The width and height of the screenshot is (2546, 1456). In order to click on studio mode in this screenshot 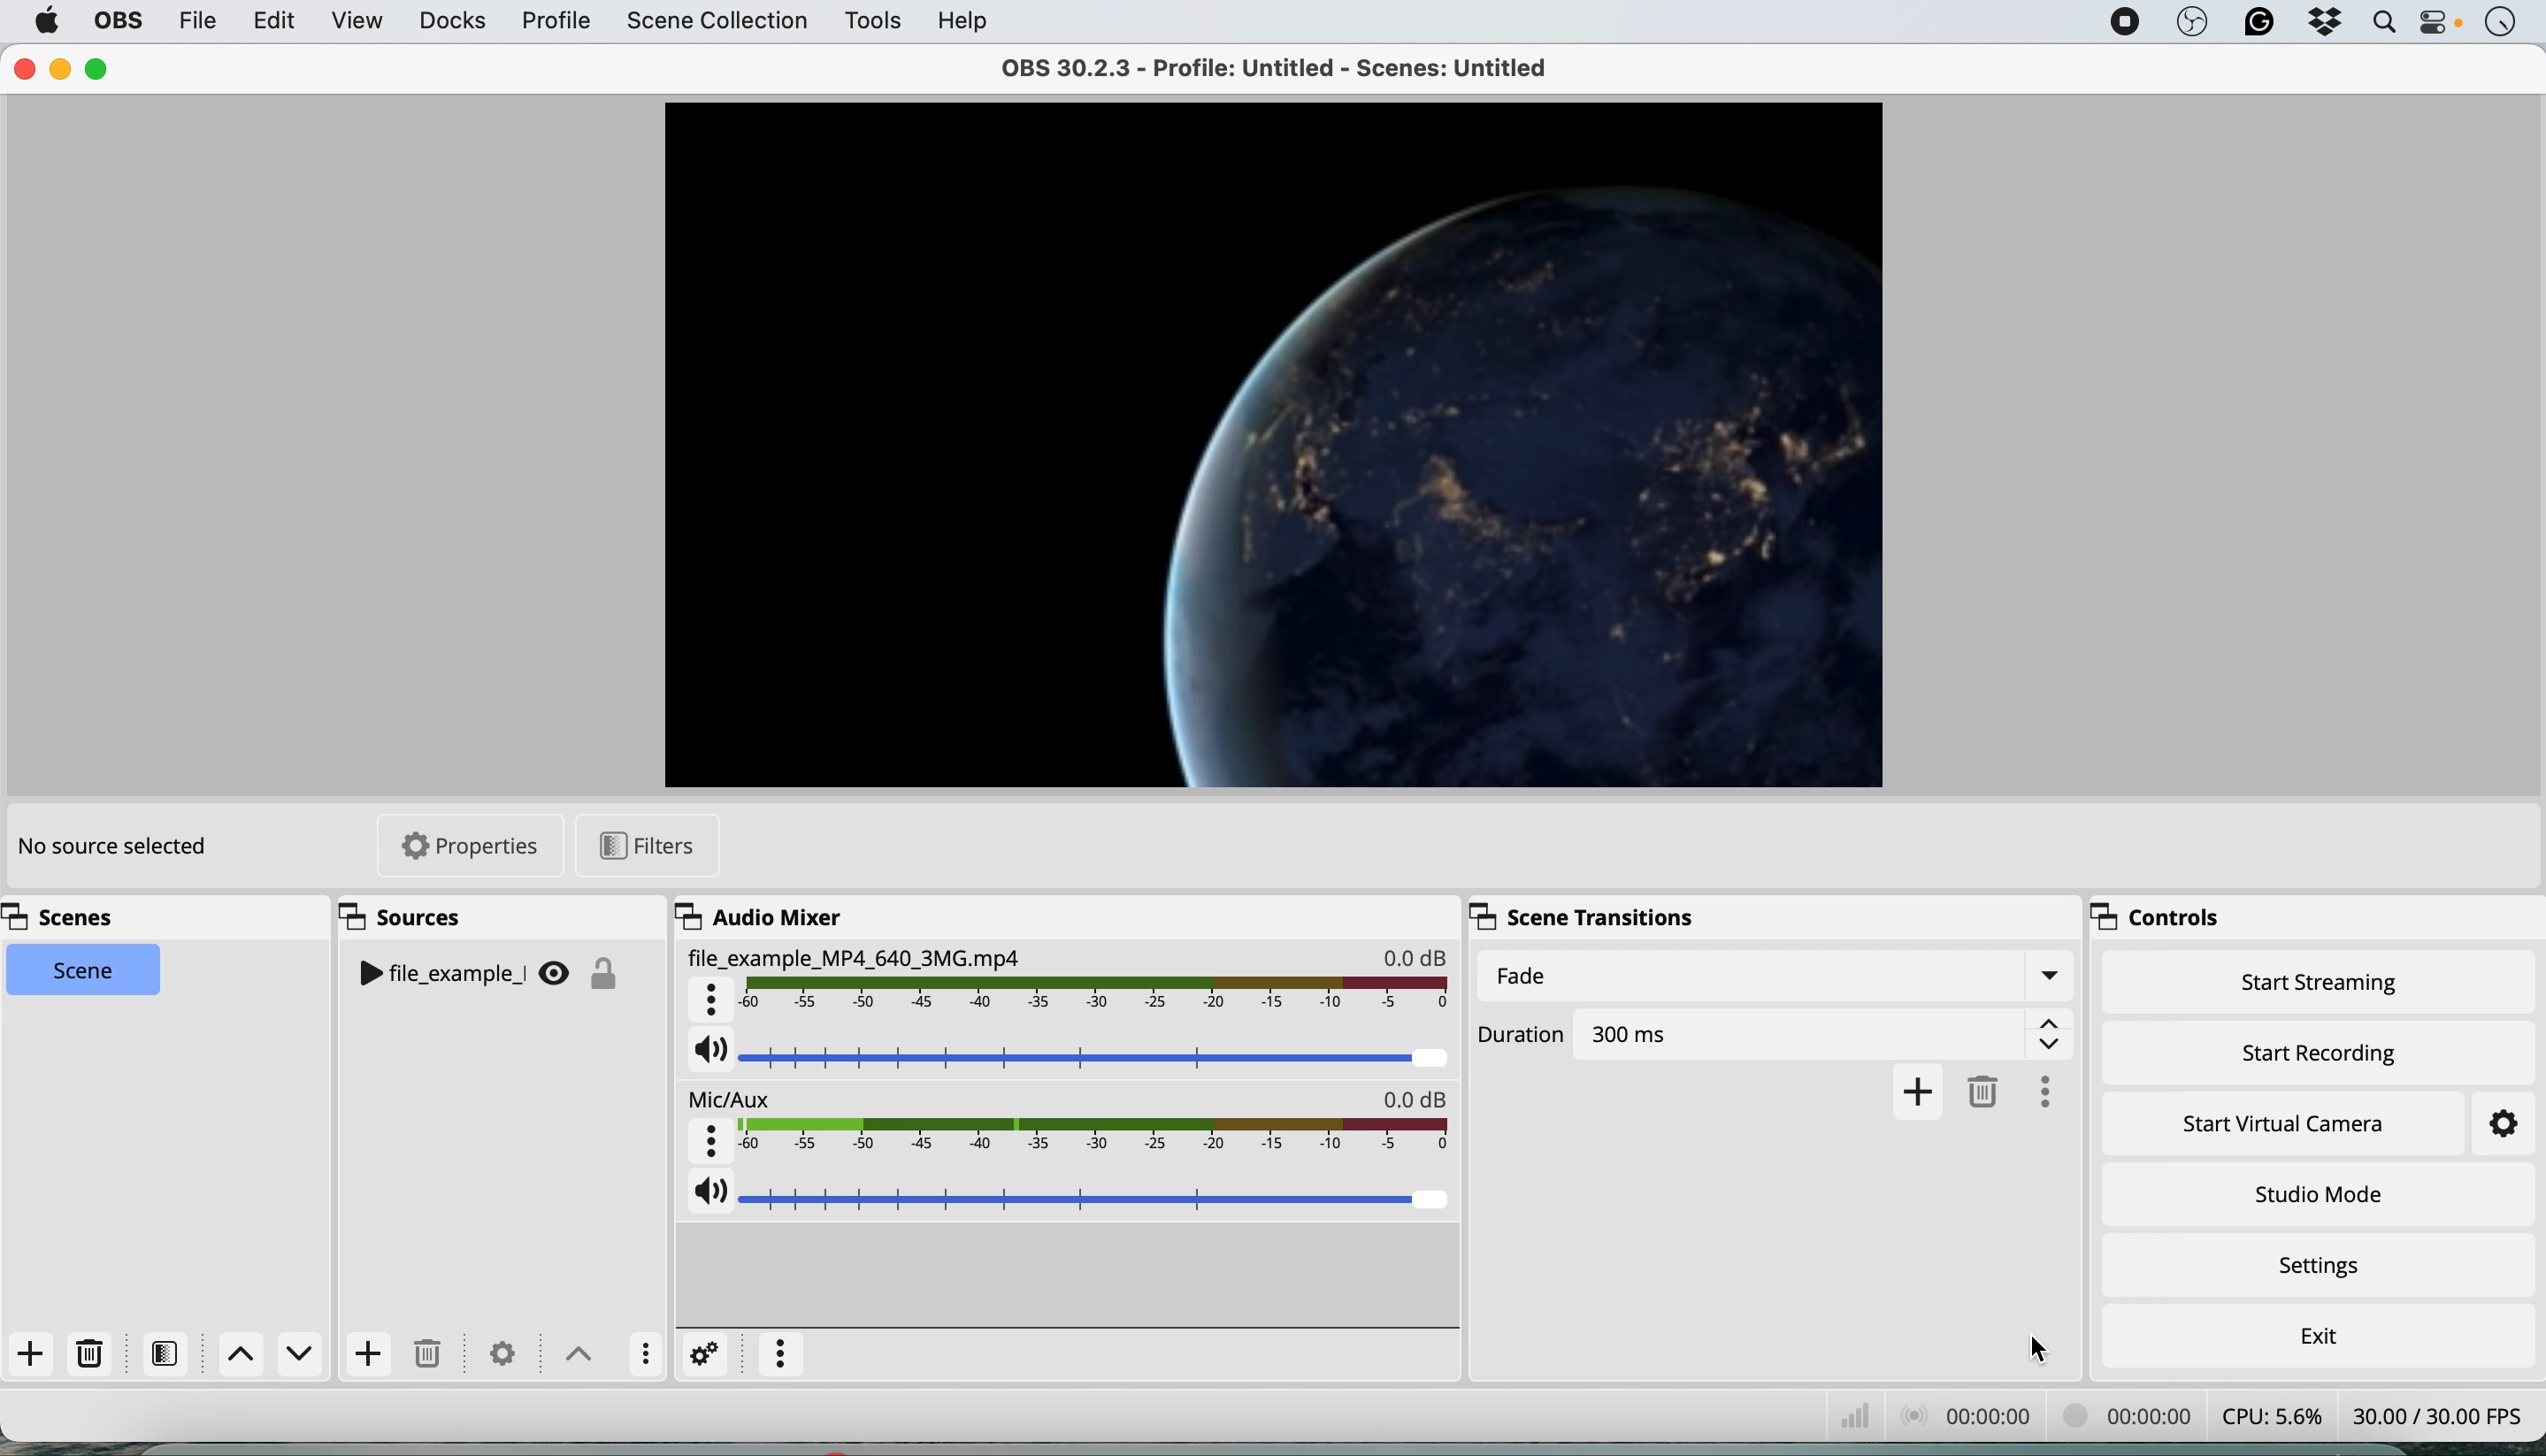, I will do `click(2317, 1193)`.